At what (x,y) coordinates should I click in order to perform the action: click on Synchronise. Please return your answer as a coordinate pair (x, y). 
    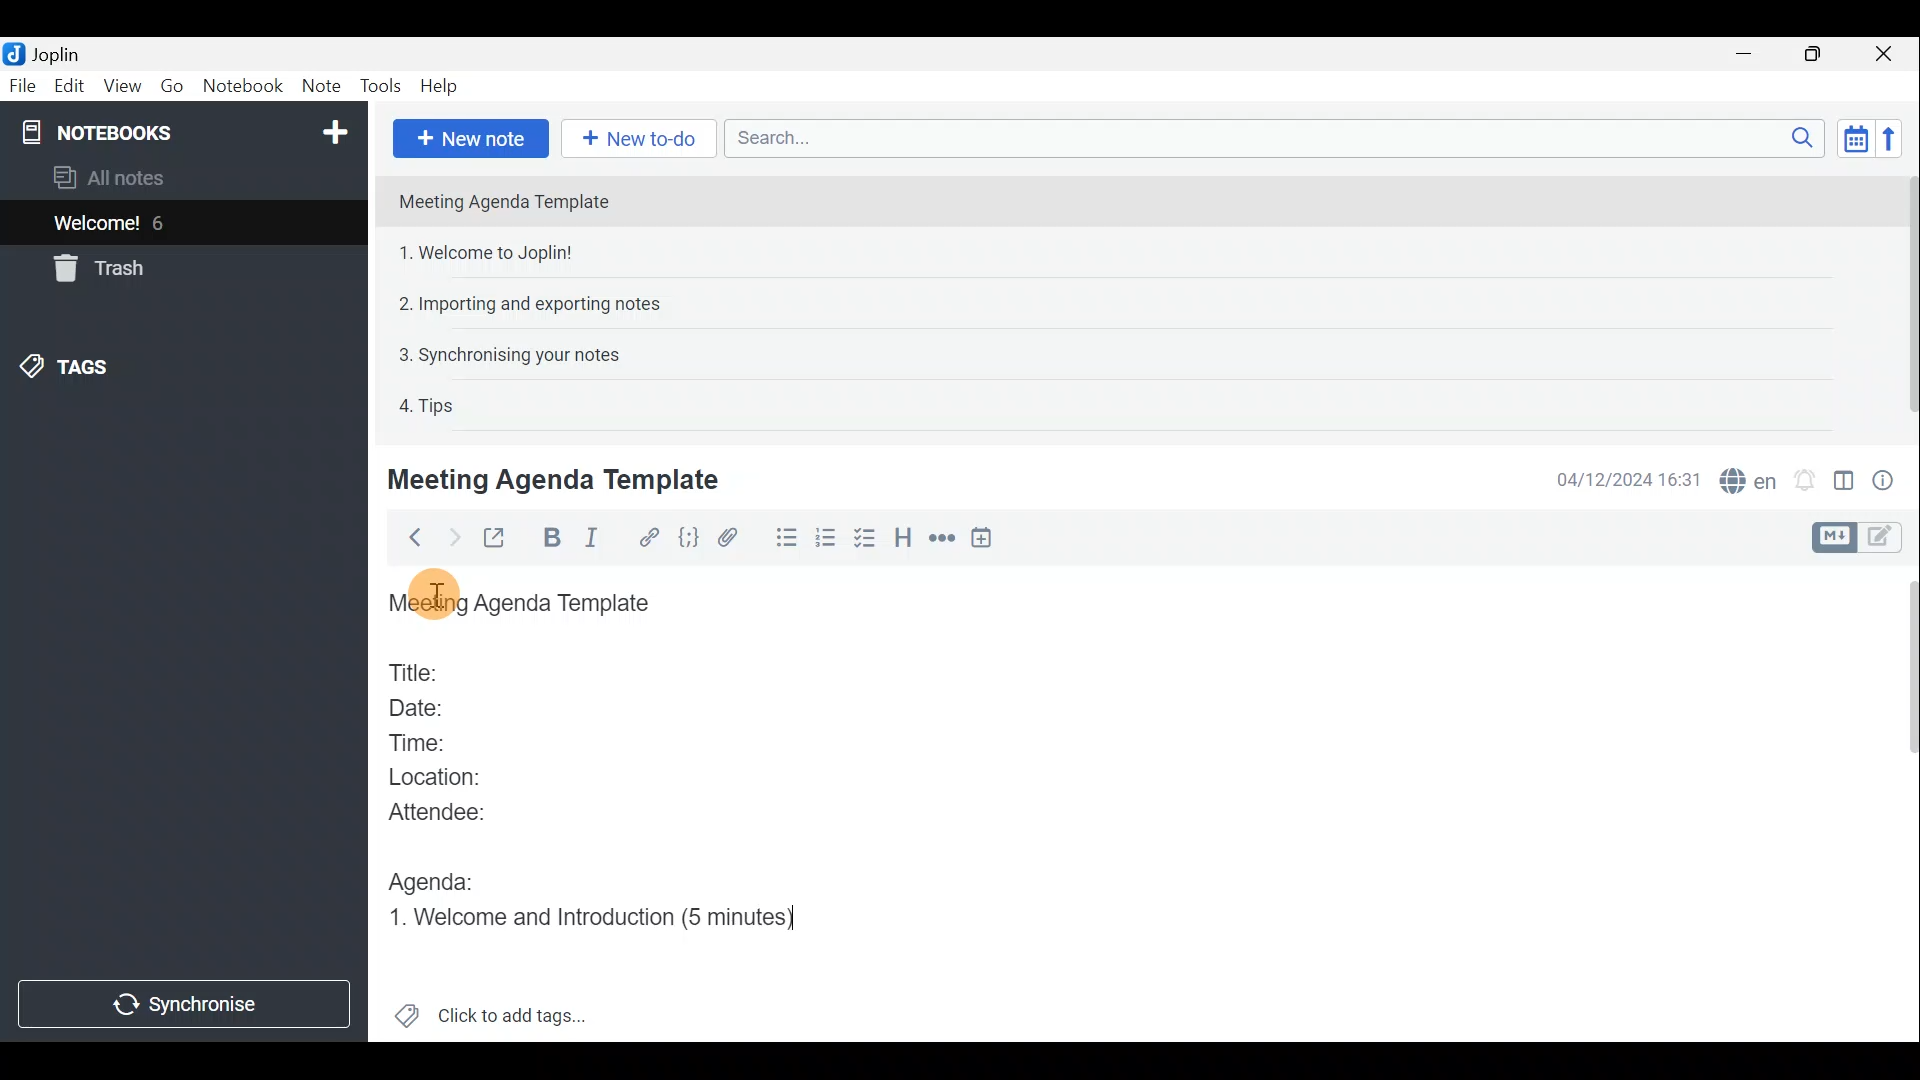
    Looking at the image, I should click on (185, 1004).